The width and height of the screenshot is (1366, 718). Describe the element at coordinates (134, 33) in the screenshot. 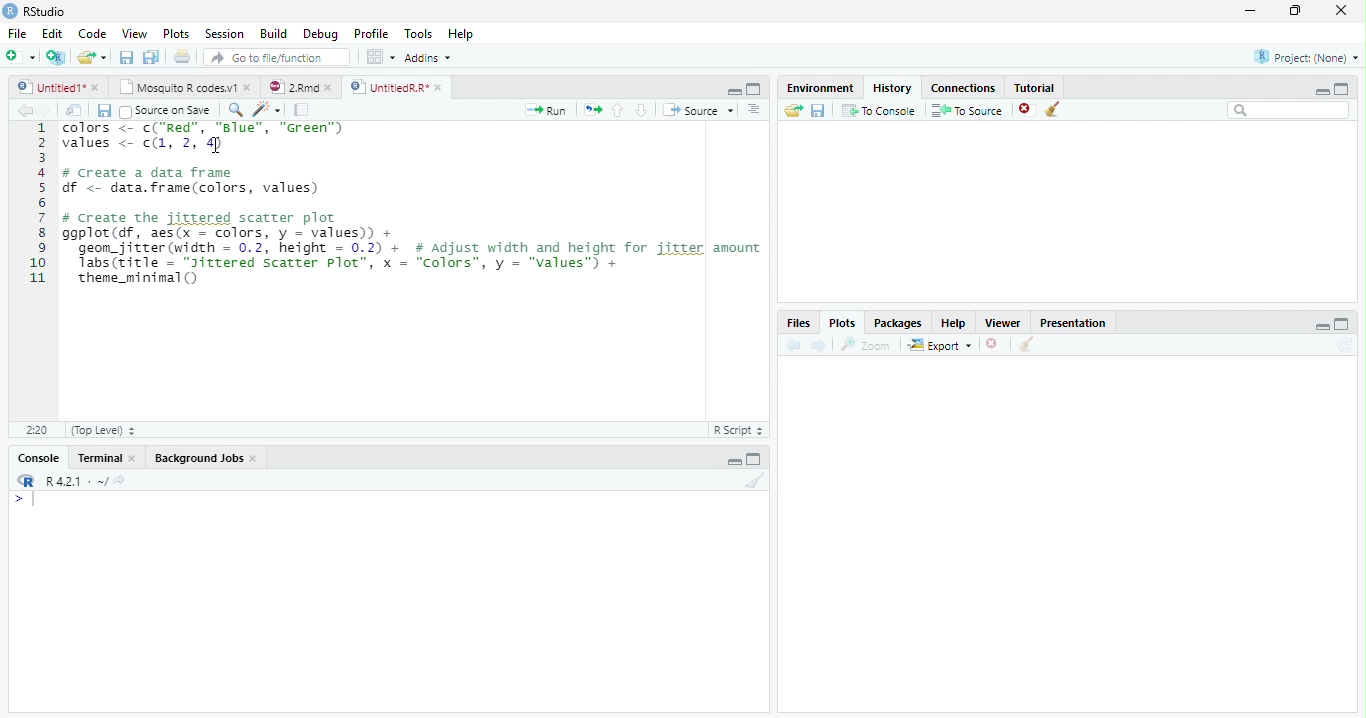

I see `View` at that location.